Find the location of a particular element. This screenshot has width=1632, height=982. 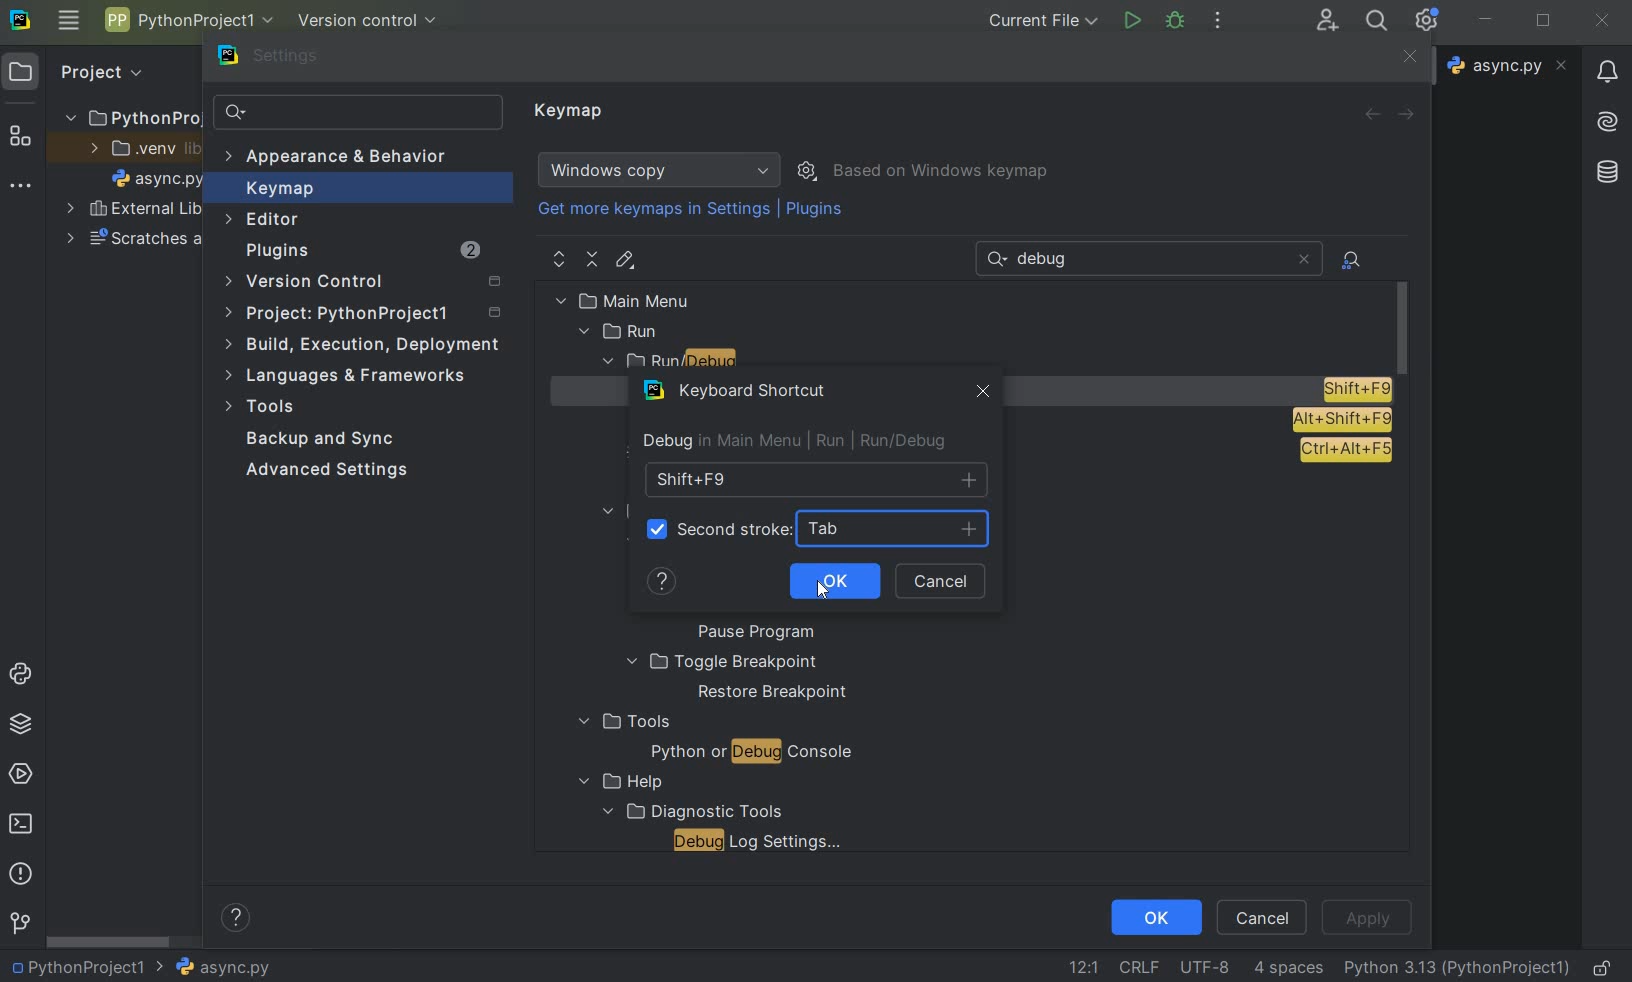

back is located at coordinates (1371, 114).